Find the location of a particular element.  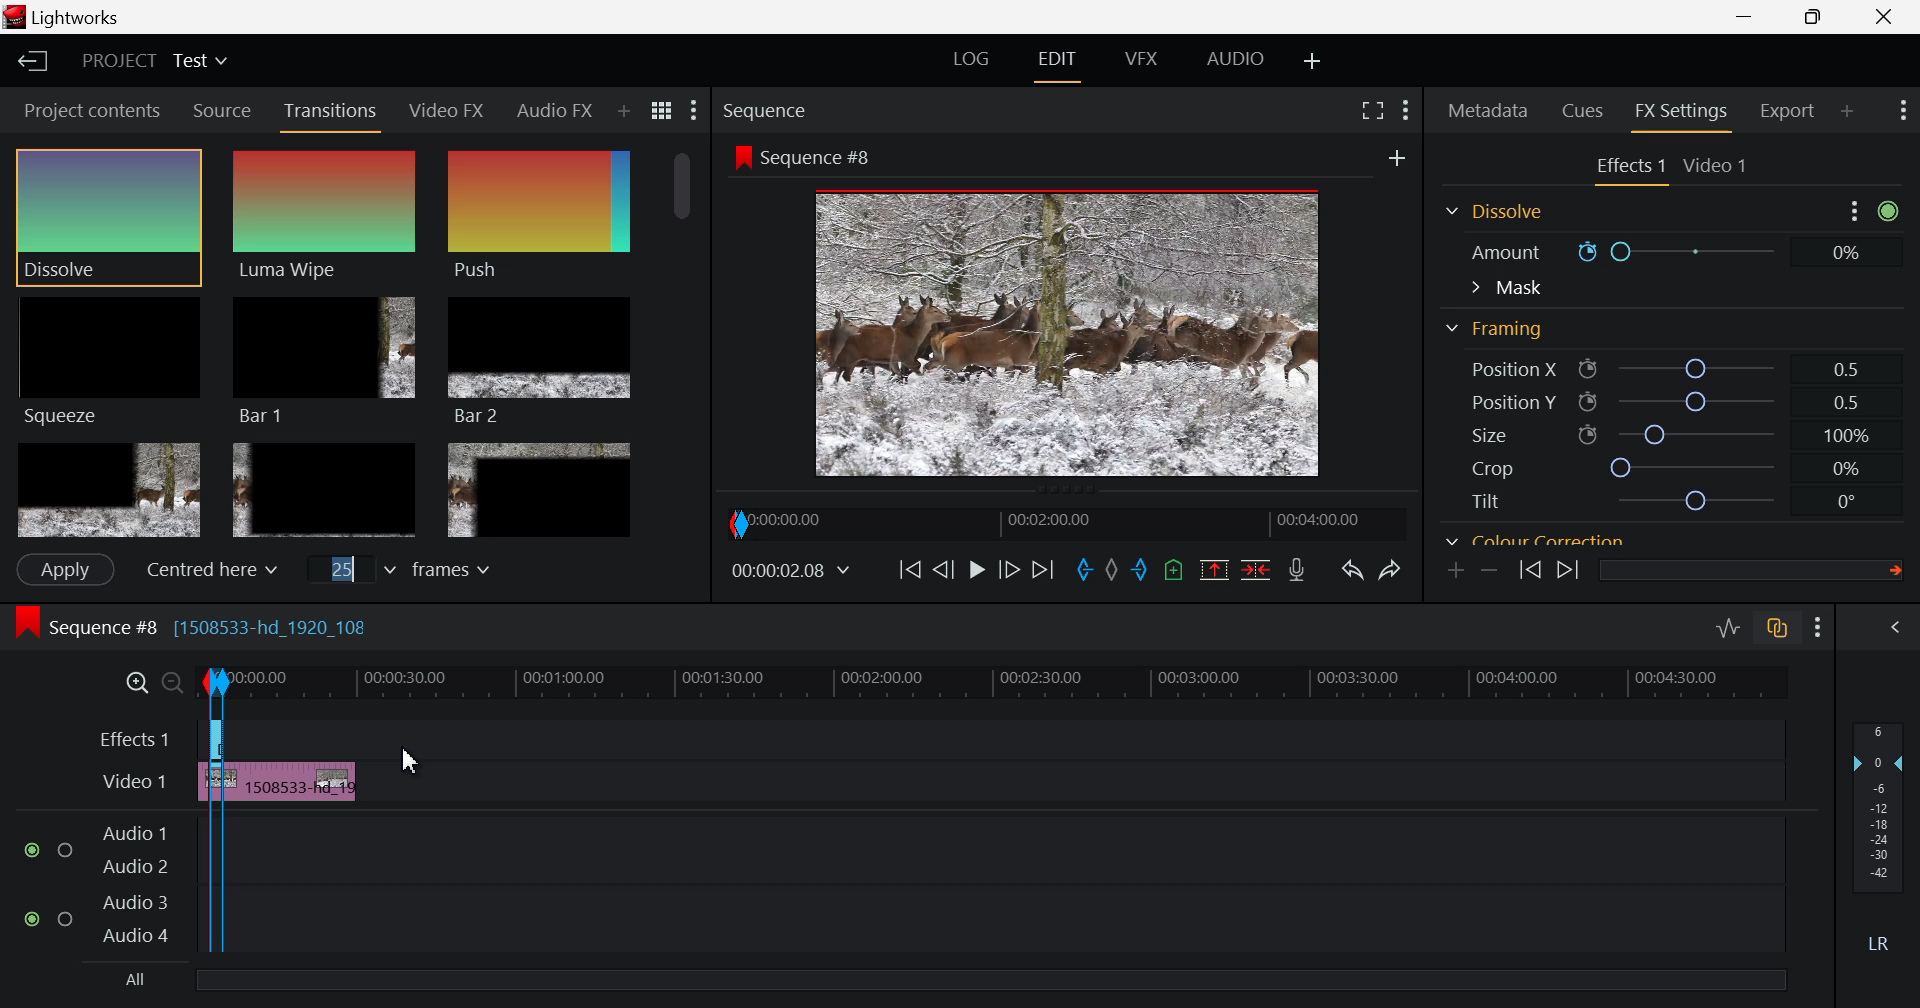

Framing Section is located at coordinates (1494, 213).